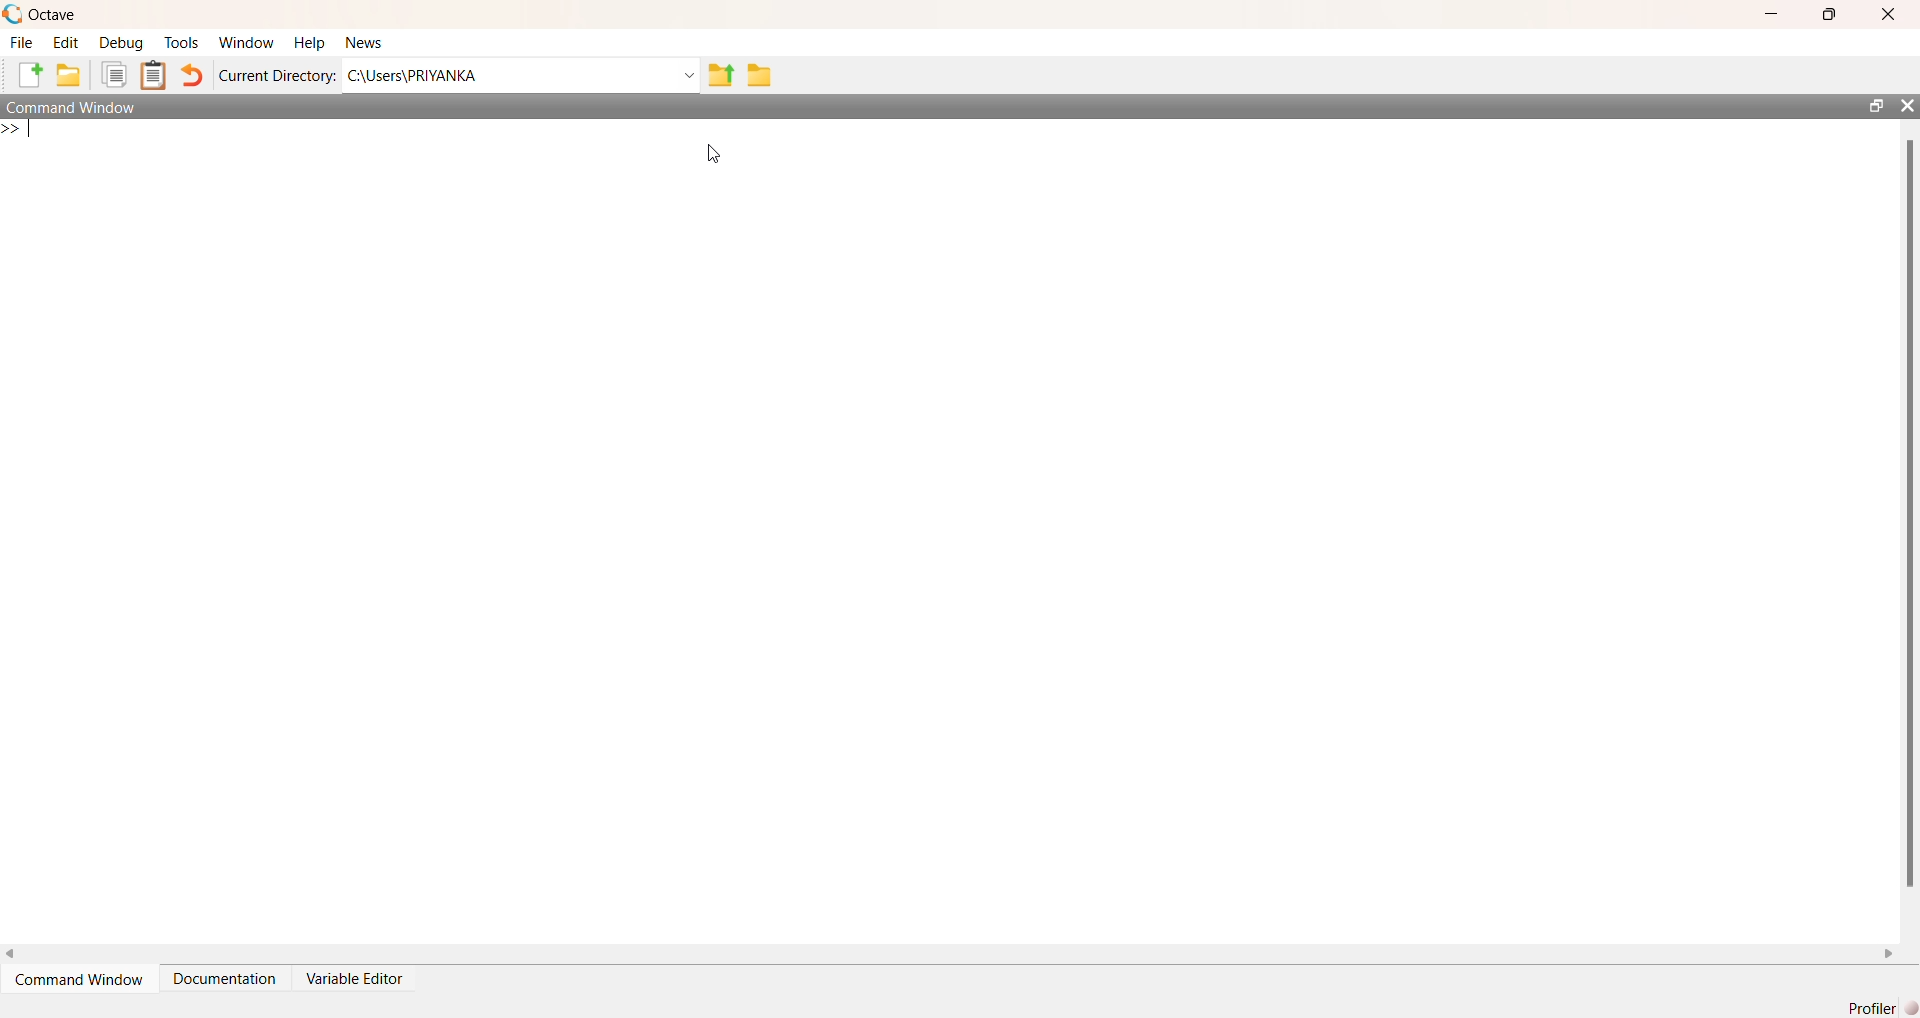  I want to click on variable editor, so click(370, 980).